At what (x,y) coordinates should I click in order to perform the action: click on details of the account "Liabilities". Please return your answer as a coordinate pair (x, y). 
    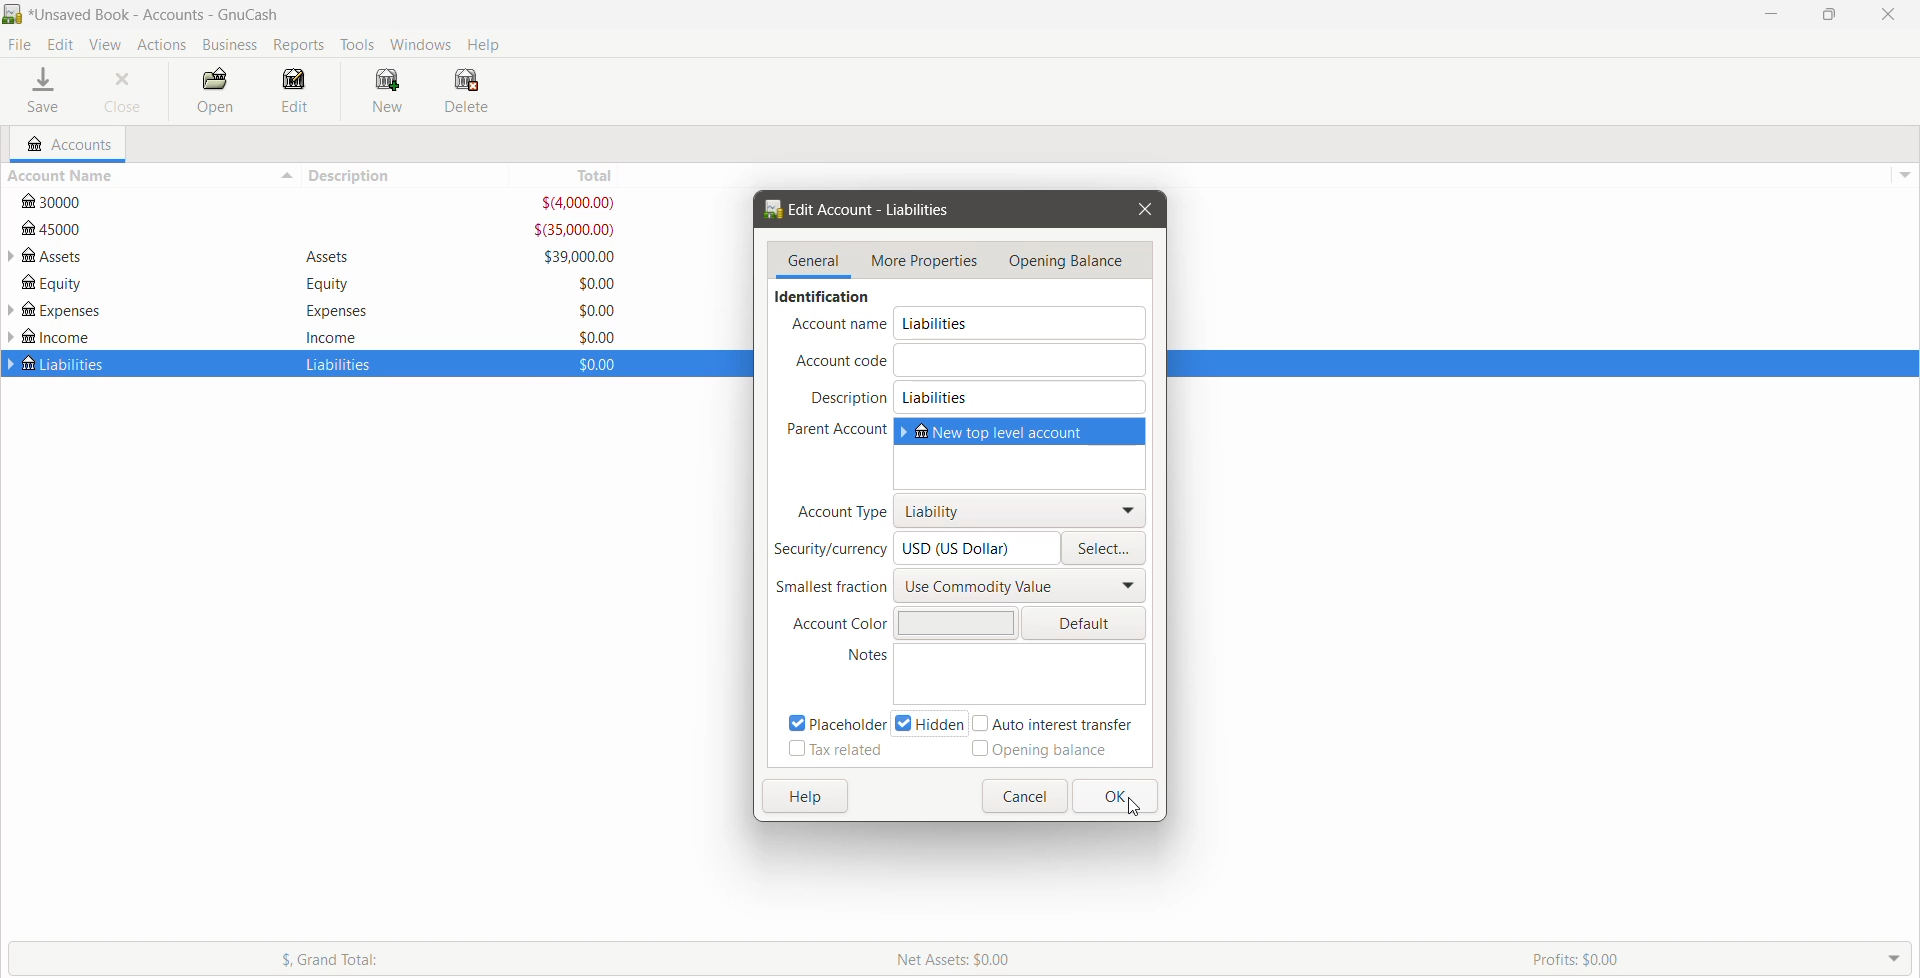
    Looking at the image, I should click on (334, 366).